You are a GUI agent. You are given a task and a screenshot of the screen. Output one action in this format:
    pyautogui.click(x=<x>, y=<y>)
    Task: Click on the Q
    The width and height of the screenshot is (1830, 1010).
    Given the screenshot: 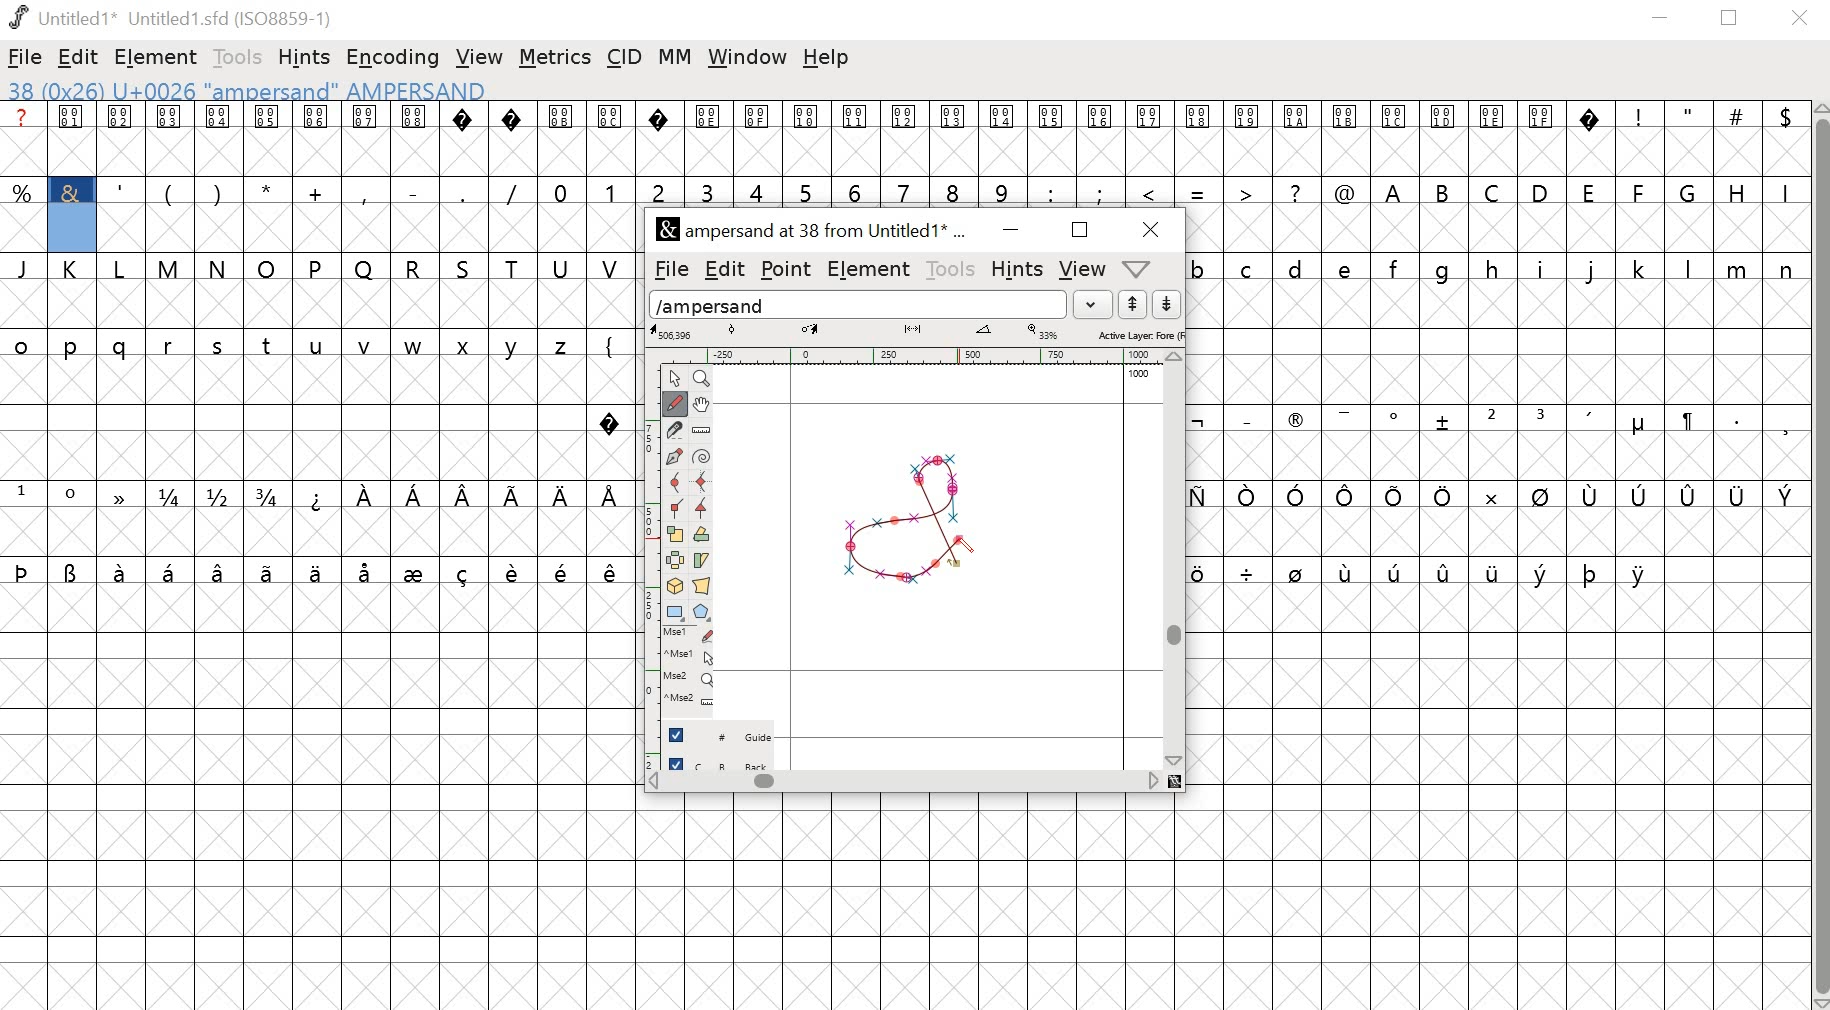 What is the action you would take?
    pyautogui.click(x=364, y=268)
    